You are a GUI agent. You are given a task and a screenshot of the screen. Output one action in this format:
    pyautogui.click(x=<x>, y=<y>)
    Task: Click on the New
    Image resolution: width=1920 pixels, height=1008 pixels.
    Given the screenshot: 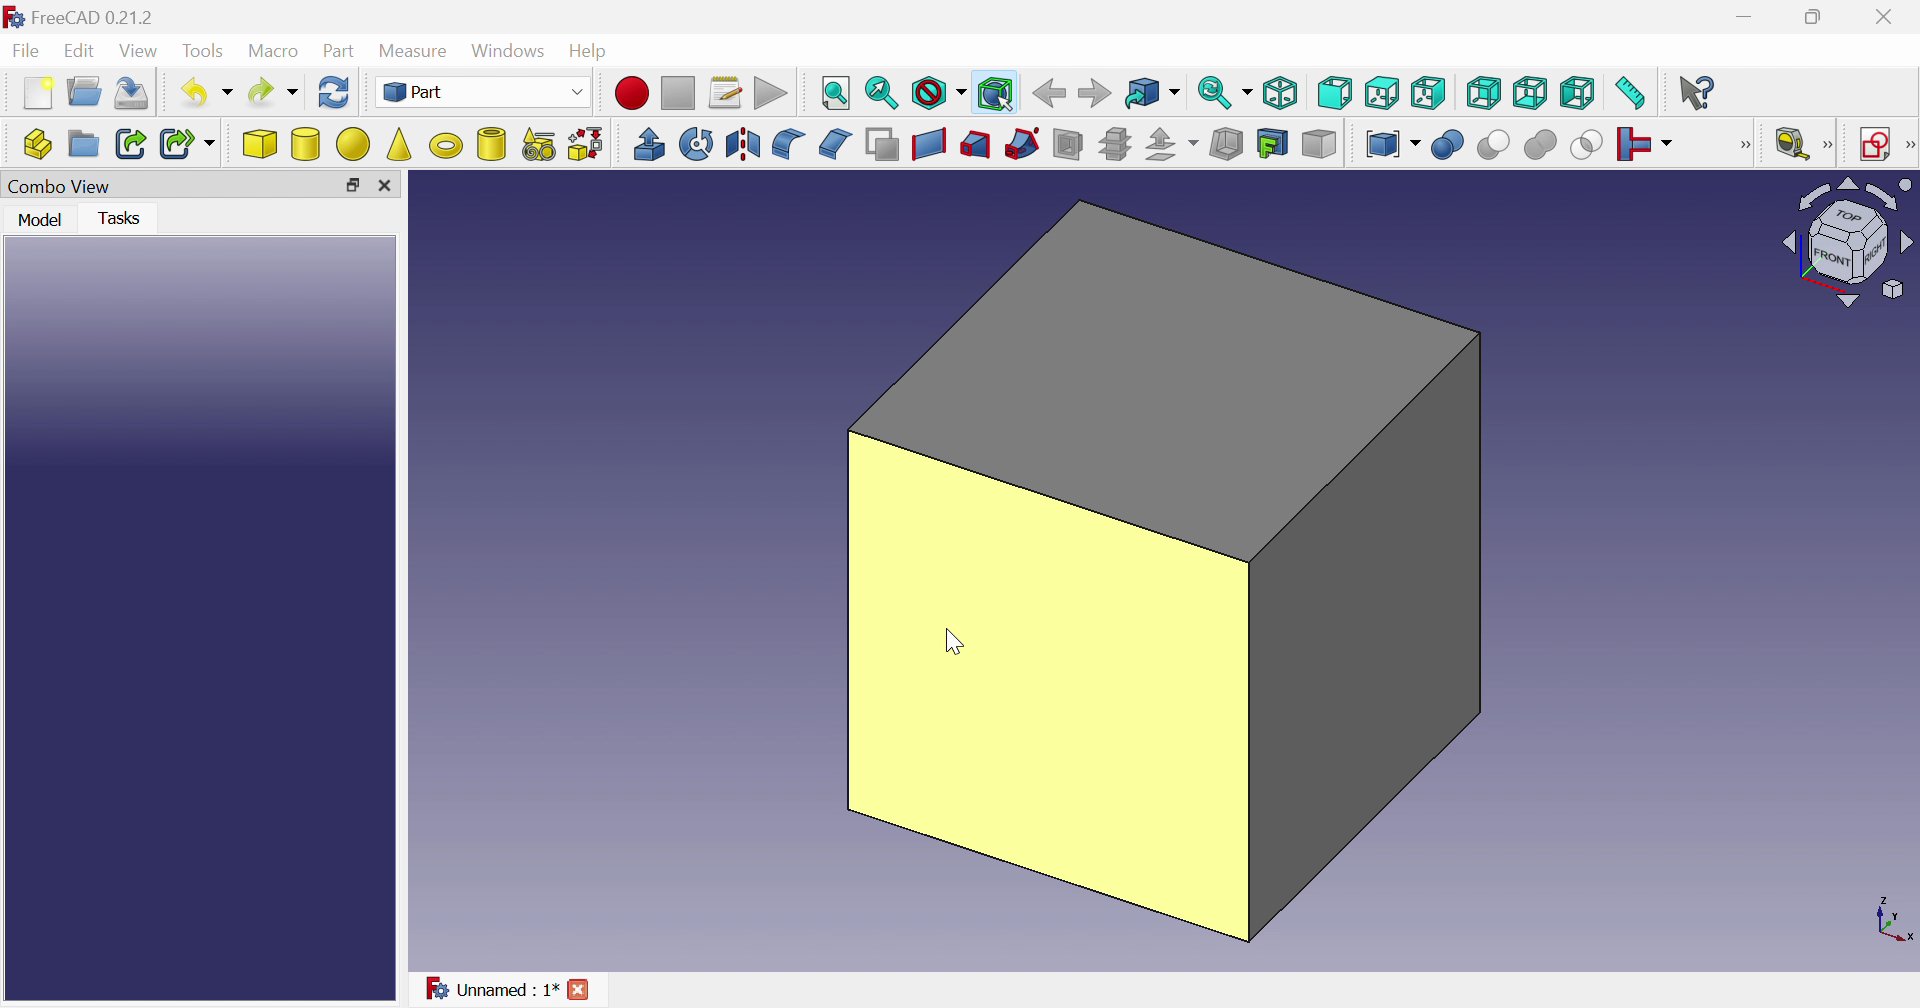 What is the action you would take?
    pyautogui.click(x=41, y=94)
    